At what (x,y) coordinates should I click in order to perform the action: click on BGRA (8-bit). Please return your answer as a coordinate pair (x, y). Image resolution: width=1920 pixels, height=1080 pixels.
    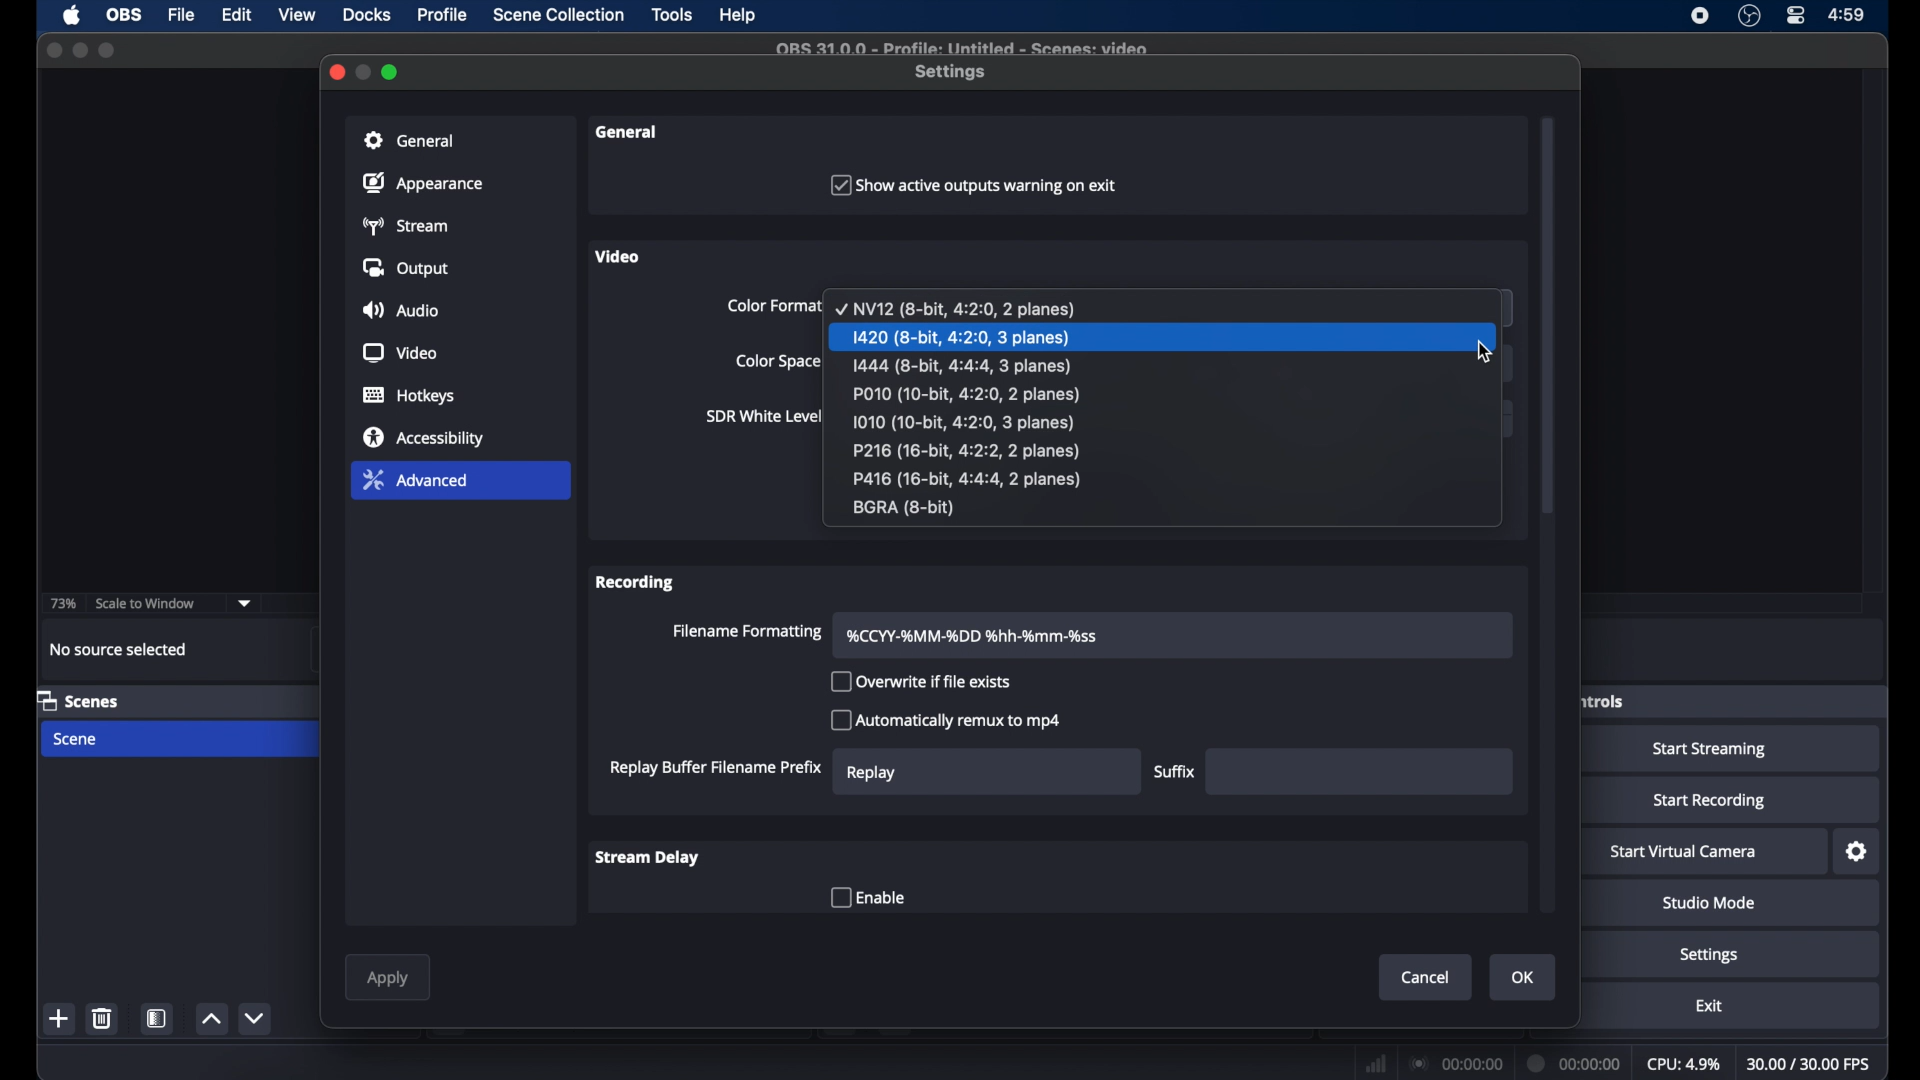
    Looking at the image, I should click on (908, 509).